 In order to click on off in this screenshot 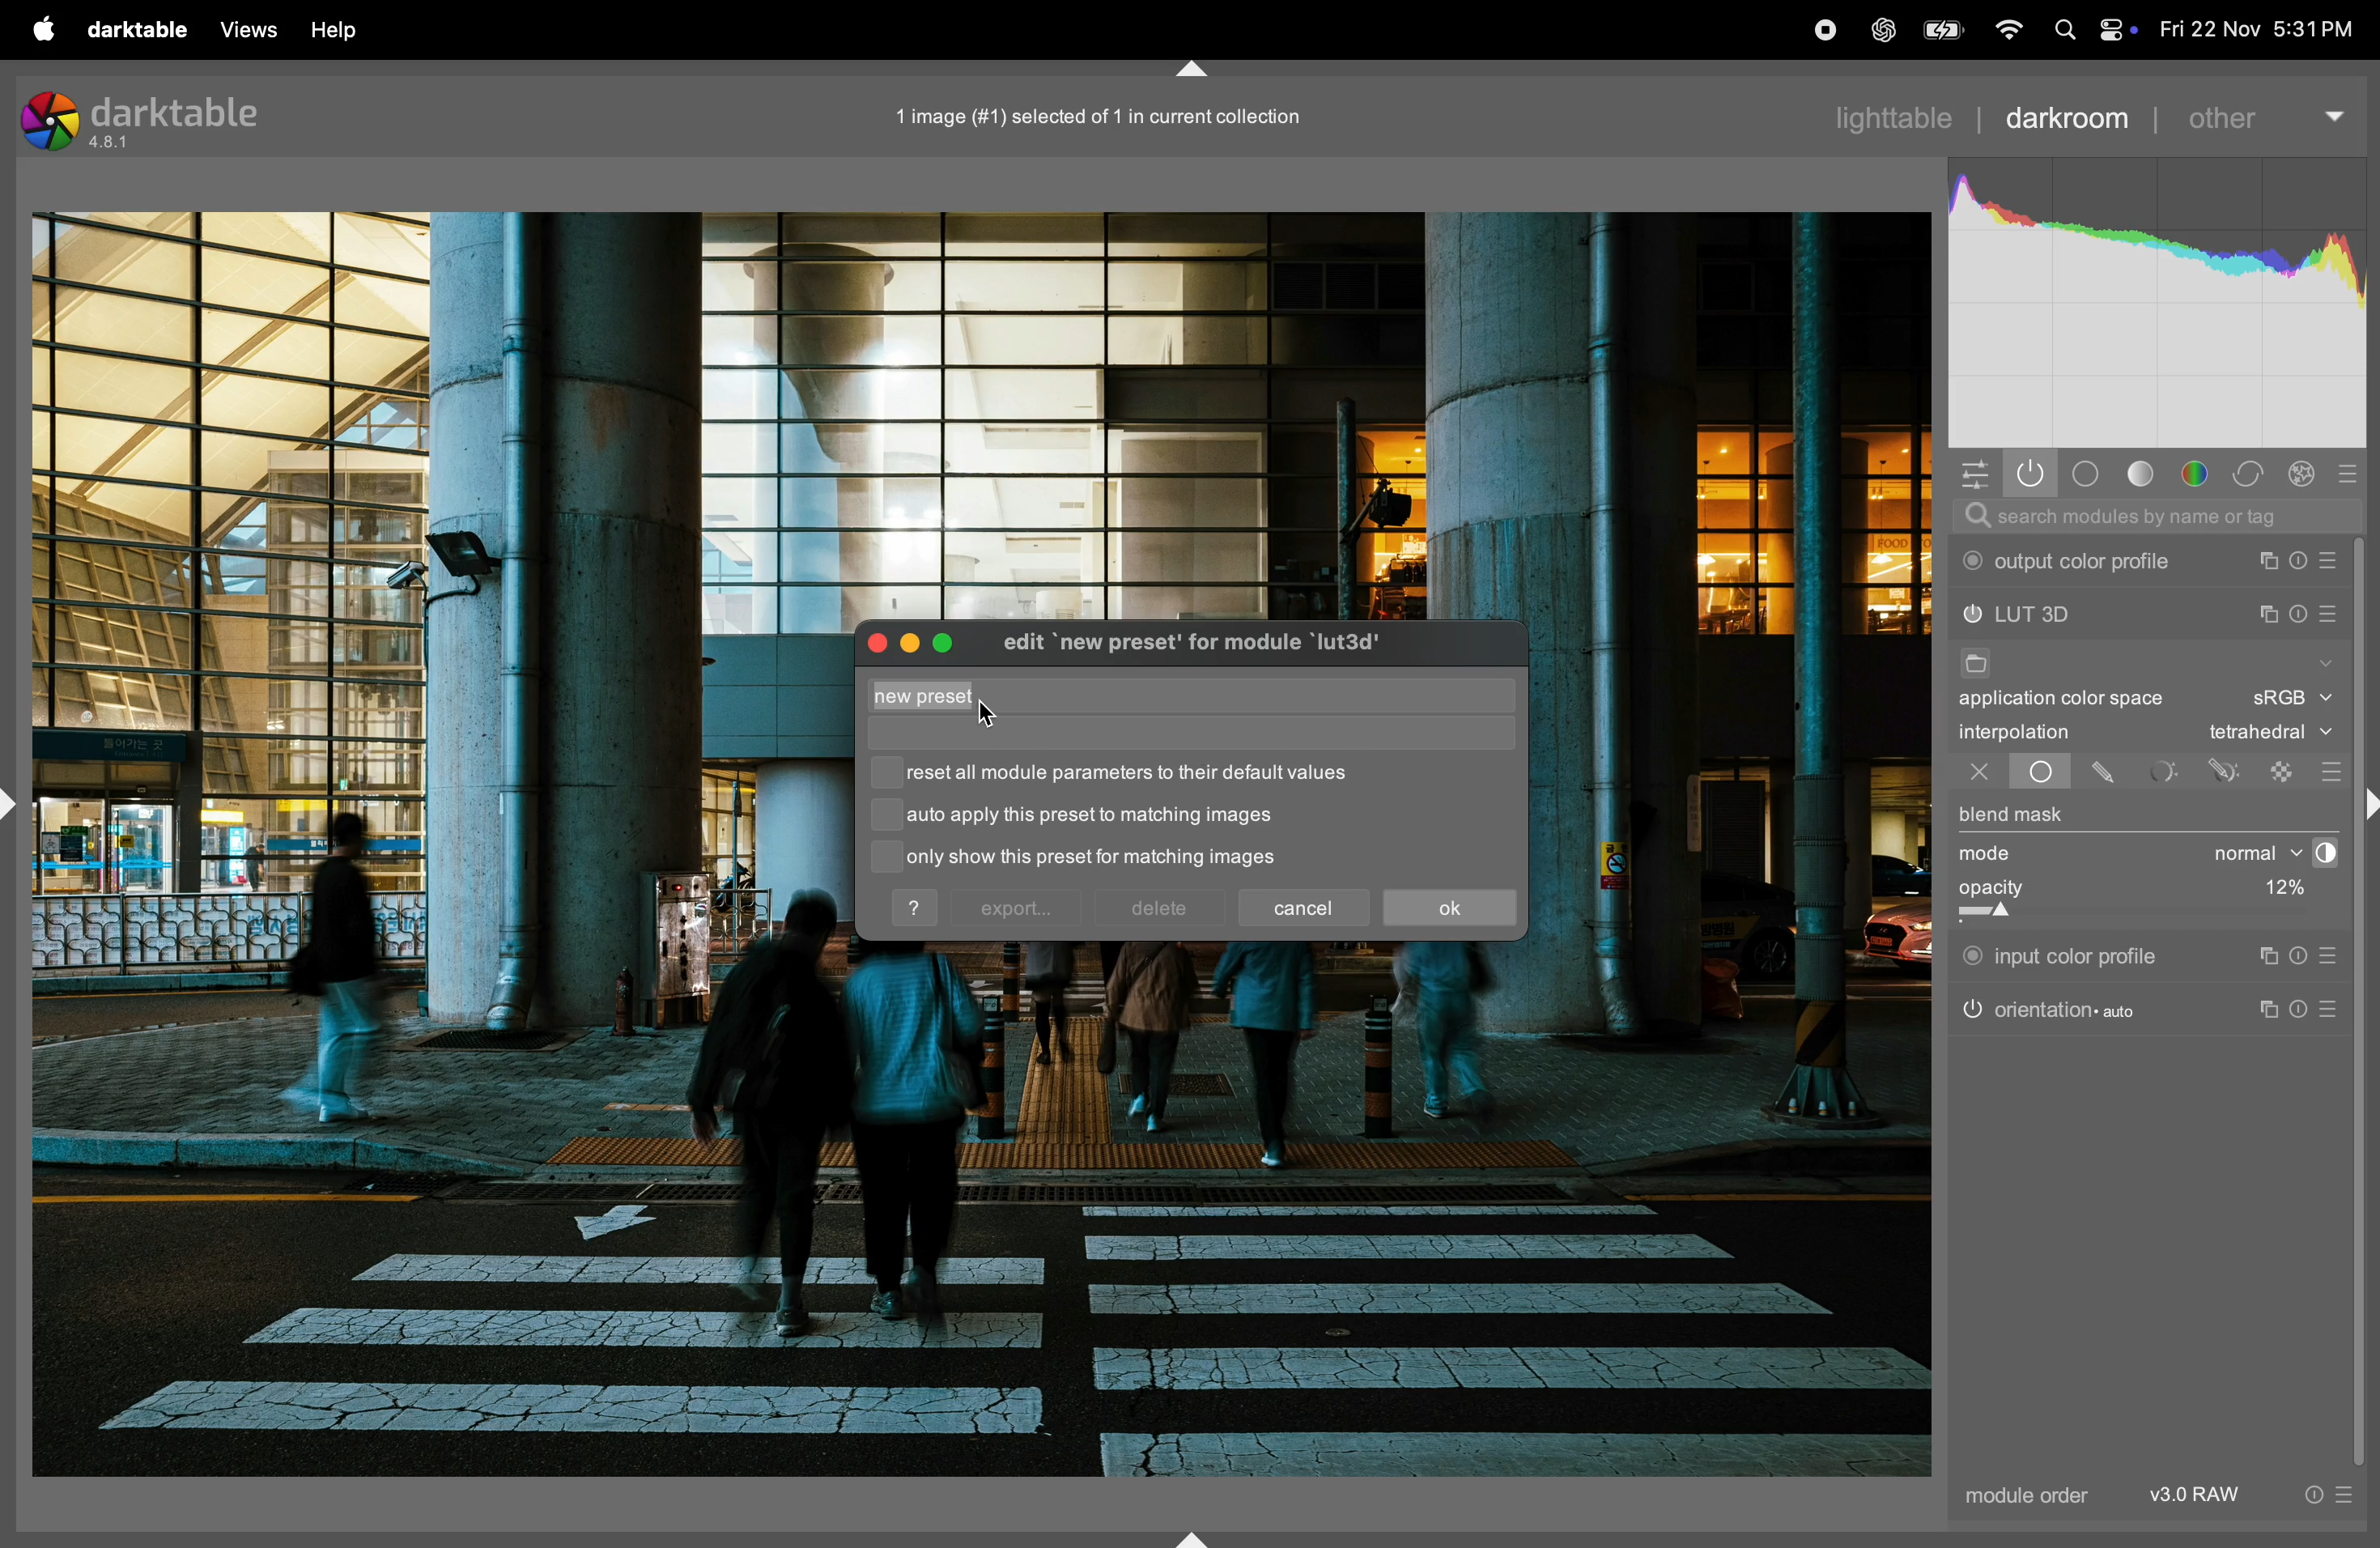, I will do `click(1979, 774)`.